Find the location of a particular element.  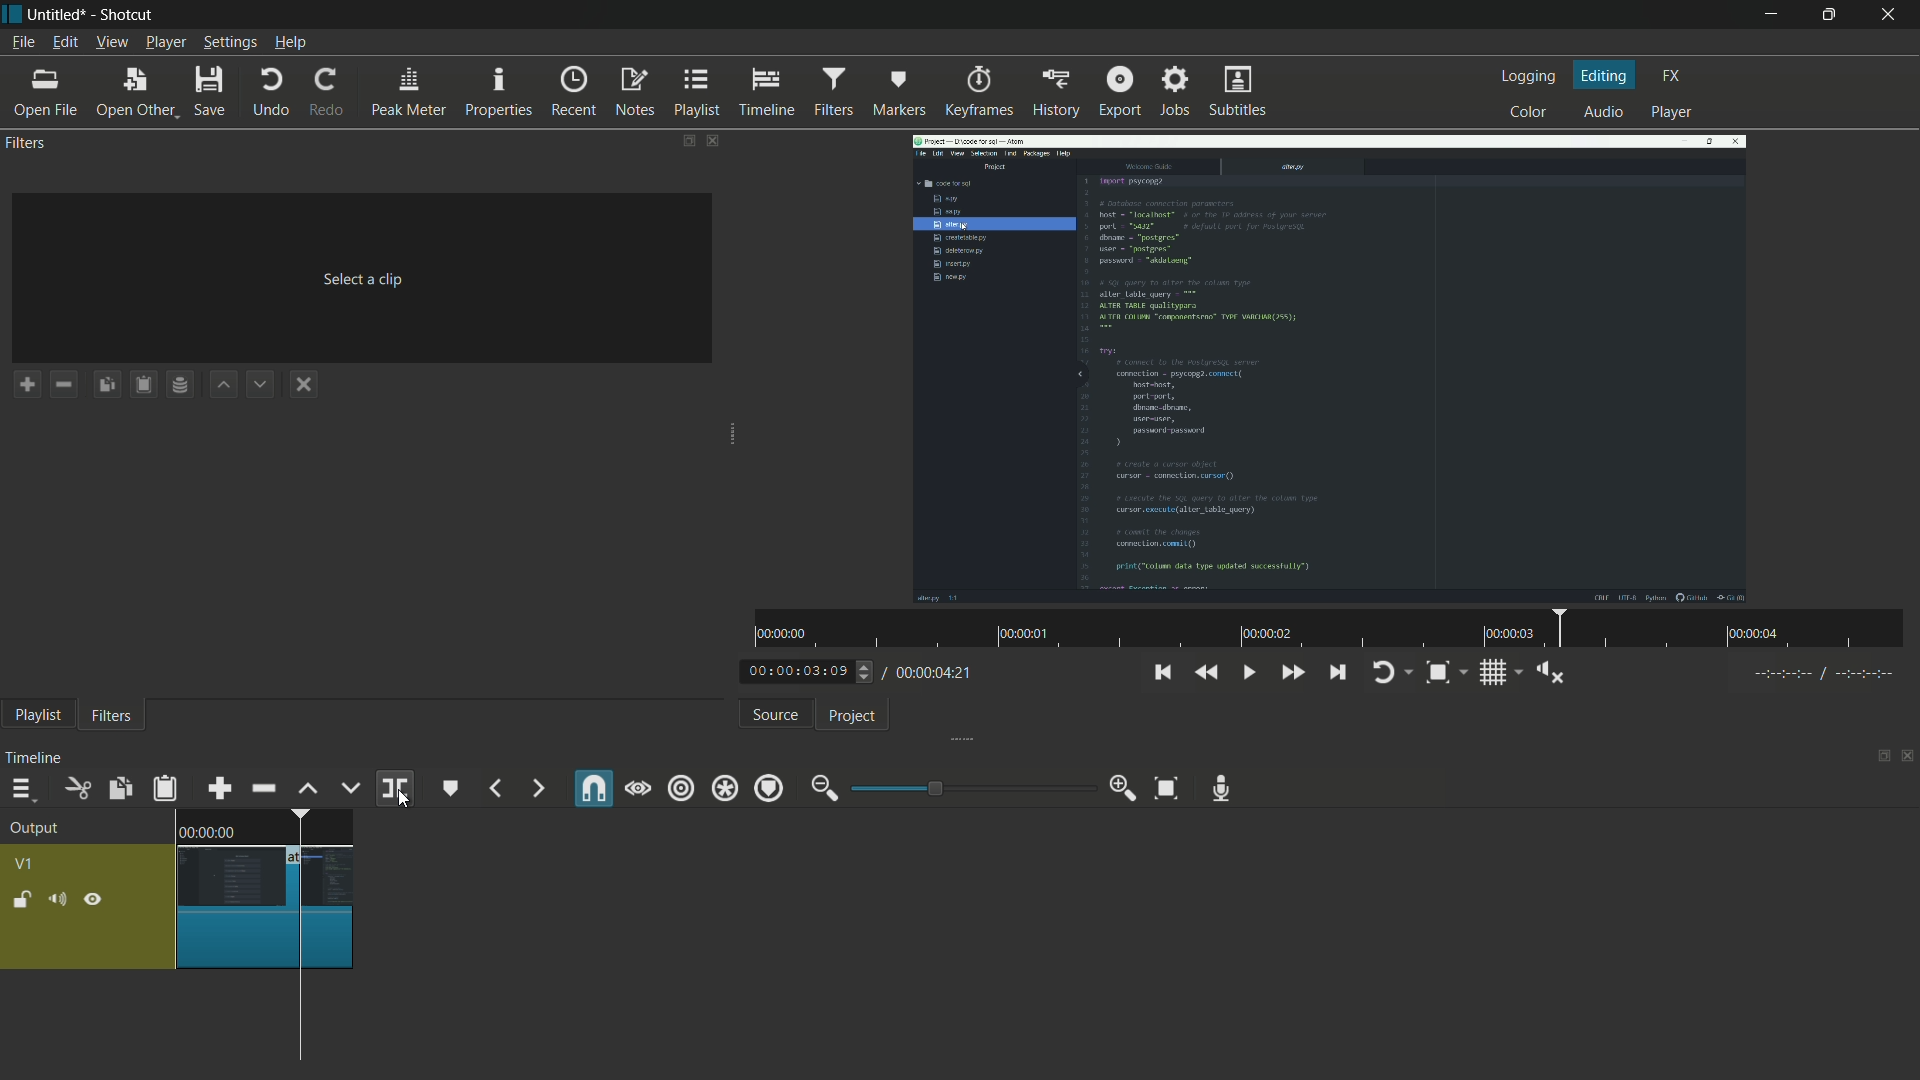

add a filter is located at coordinates (28, 386).